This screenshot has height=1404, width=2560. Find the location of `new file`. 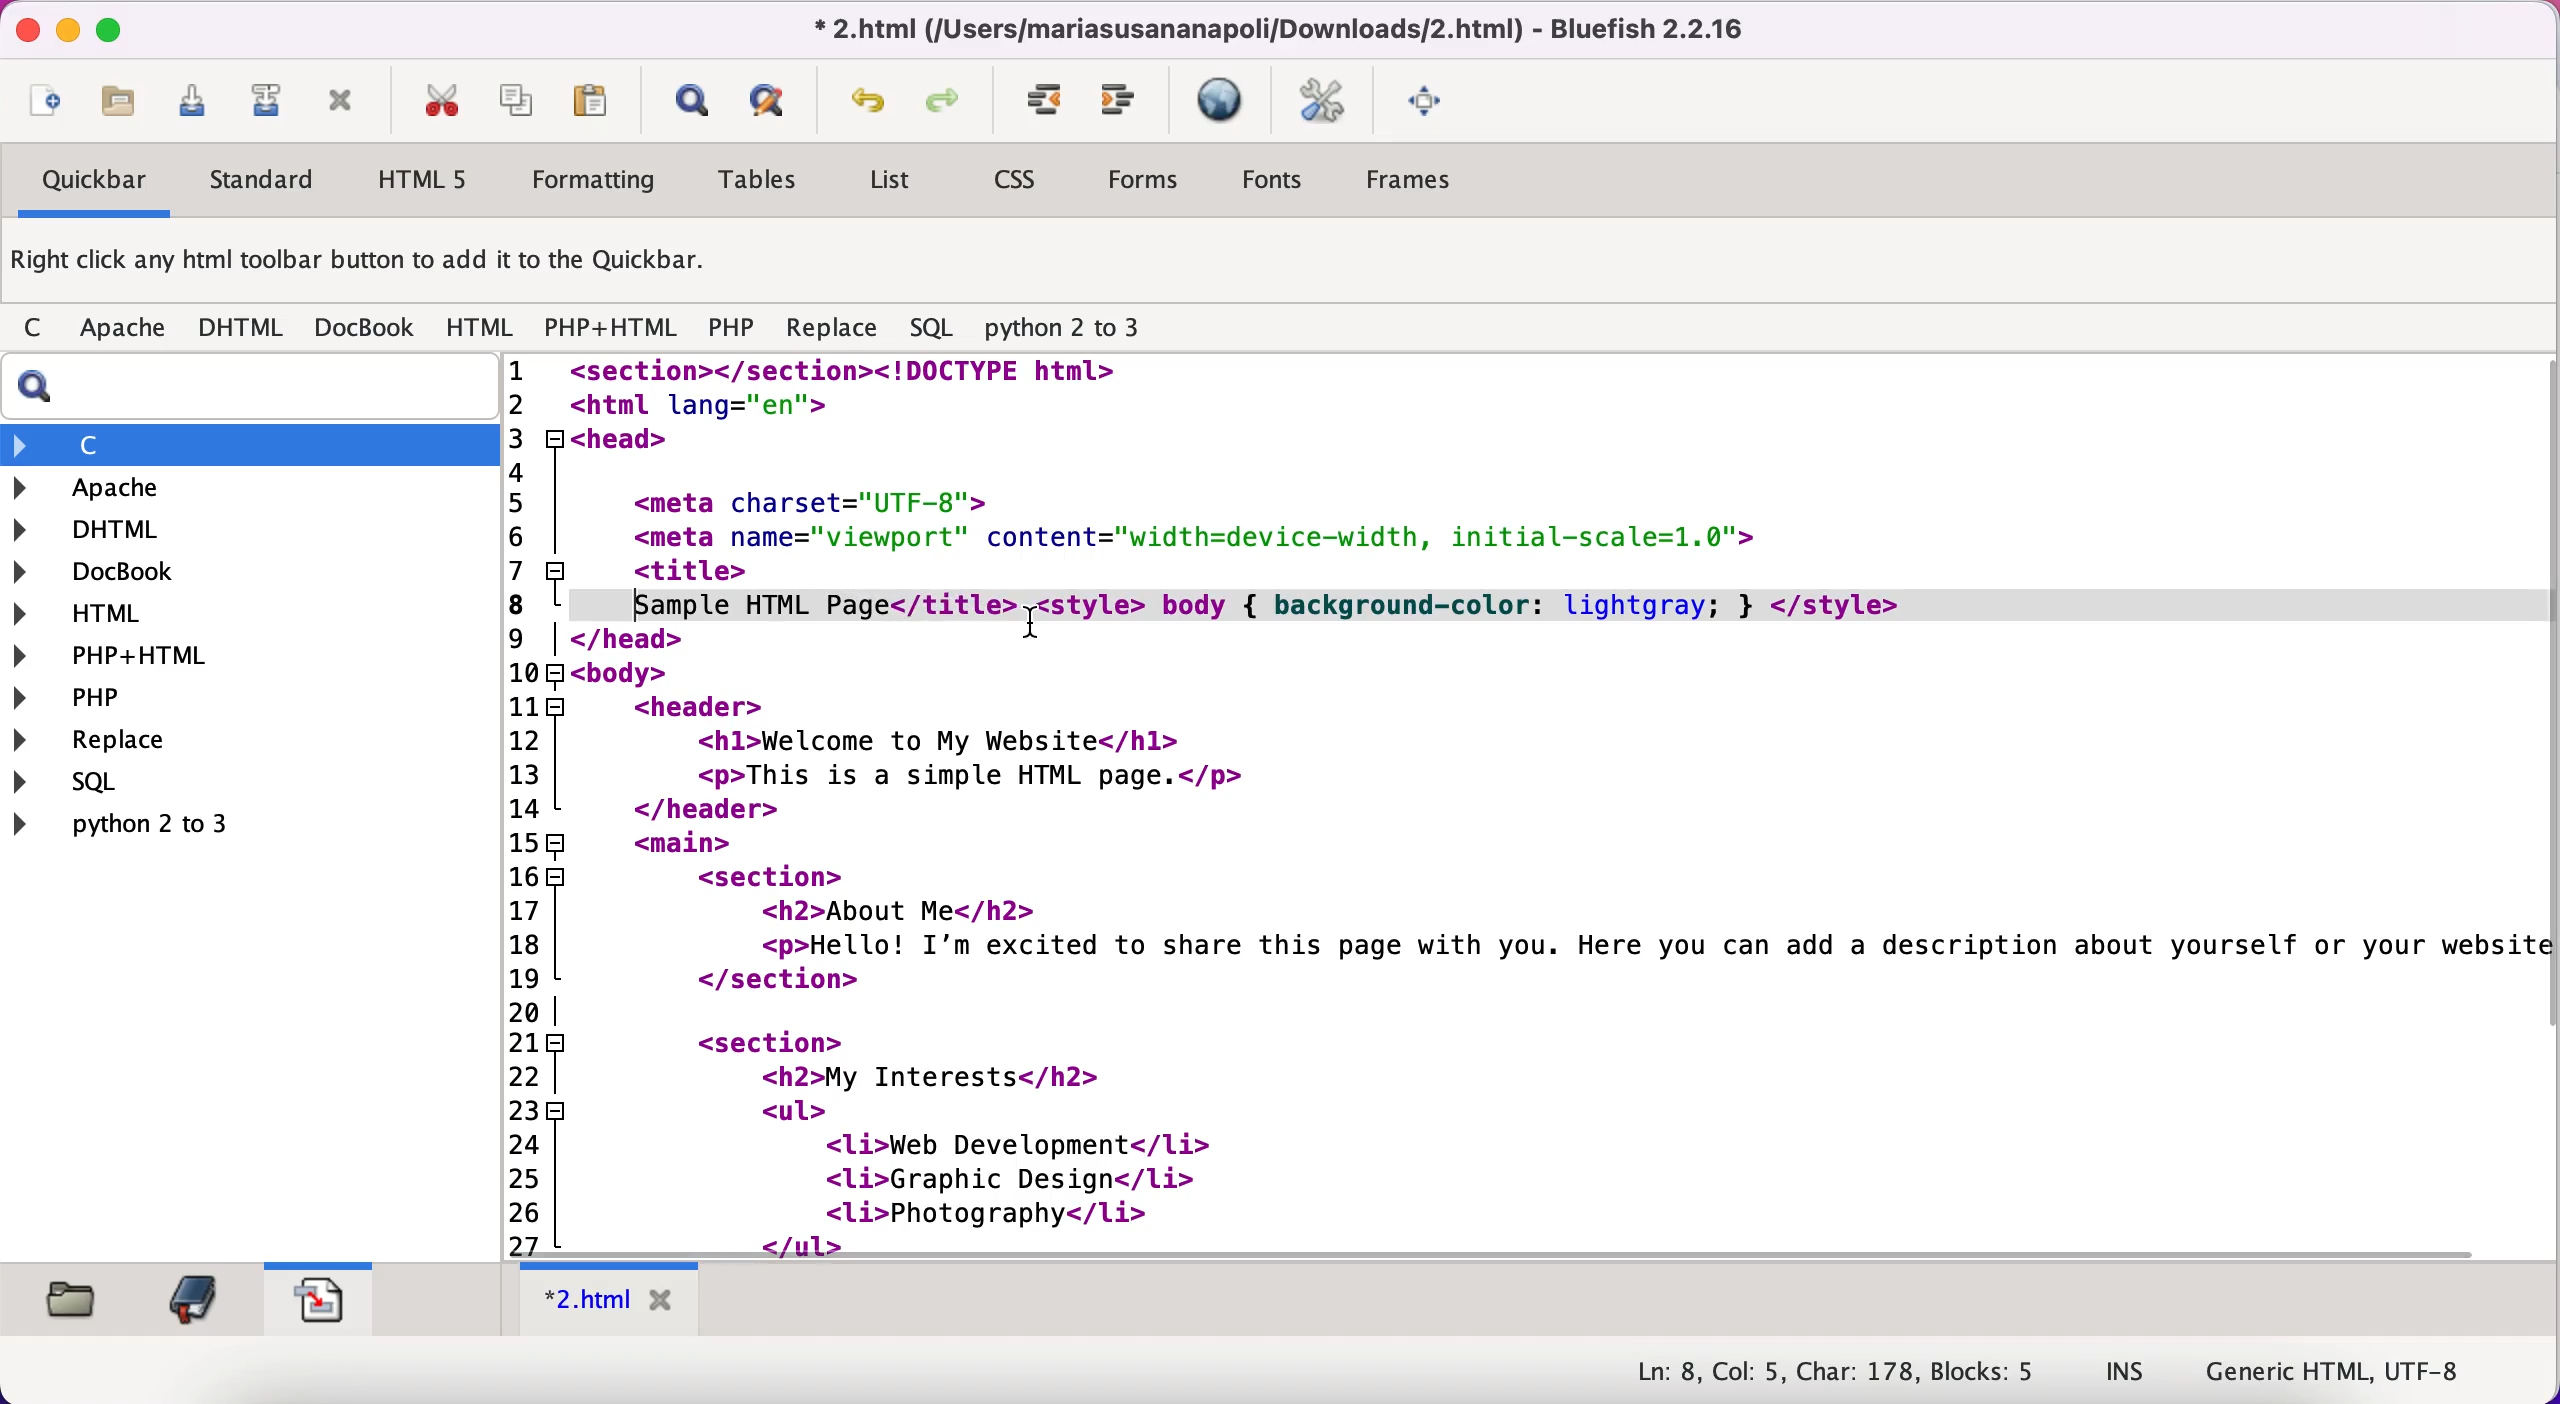

new file is located at coordinates (45, 105).